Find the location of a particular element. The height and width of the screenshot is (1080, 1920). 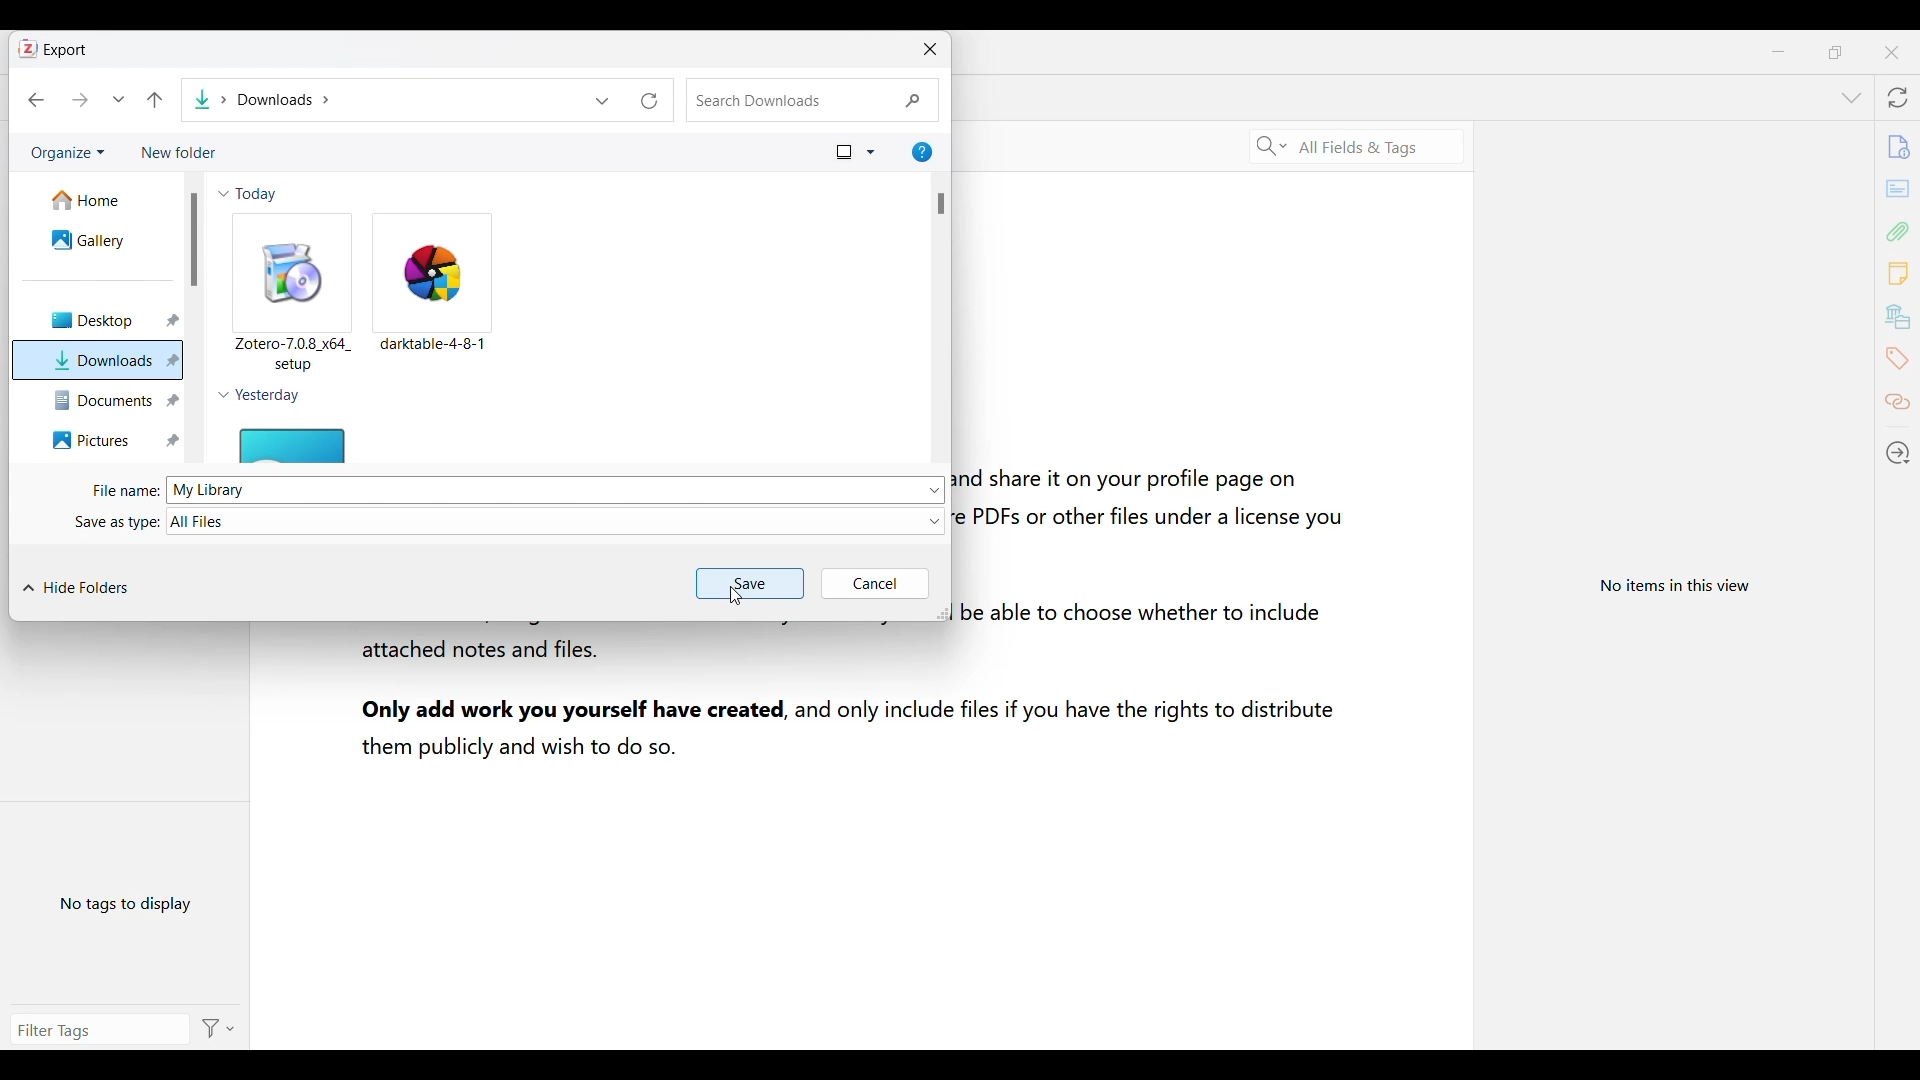

Notes is located at coordinates (1899, 273).